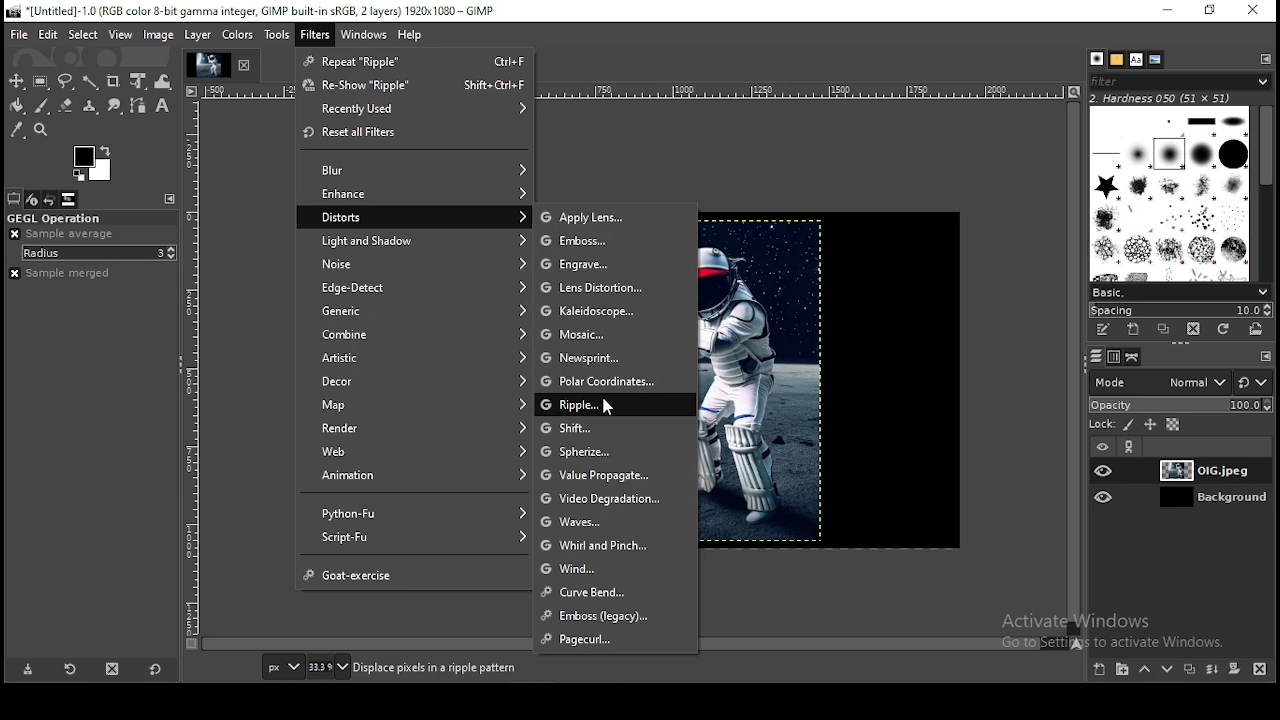  I want to click on colors, so click(239, 35).